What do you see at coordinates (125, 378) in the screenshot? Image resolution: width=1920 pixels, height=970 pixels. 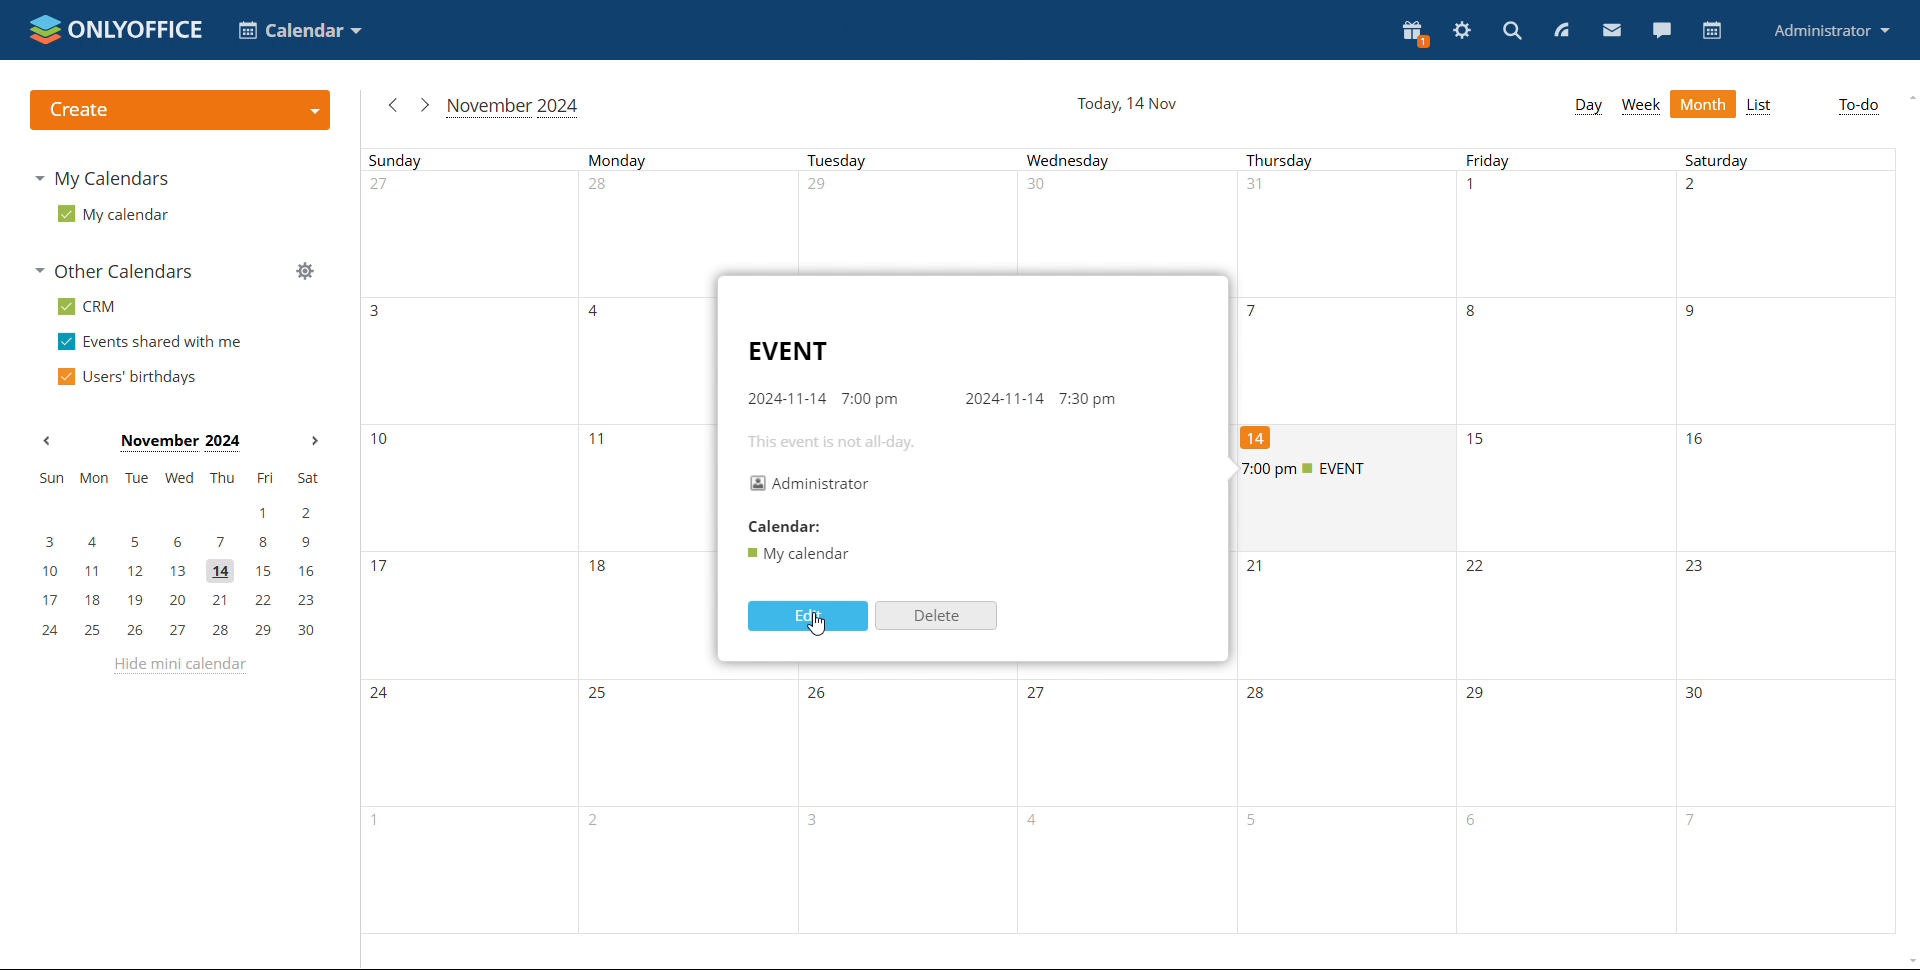 I see `users' birthdays` at bounding box center [125, 378].